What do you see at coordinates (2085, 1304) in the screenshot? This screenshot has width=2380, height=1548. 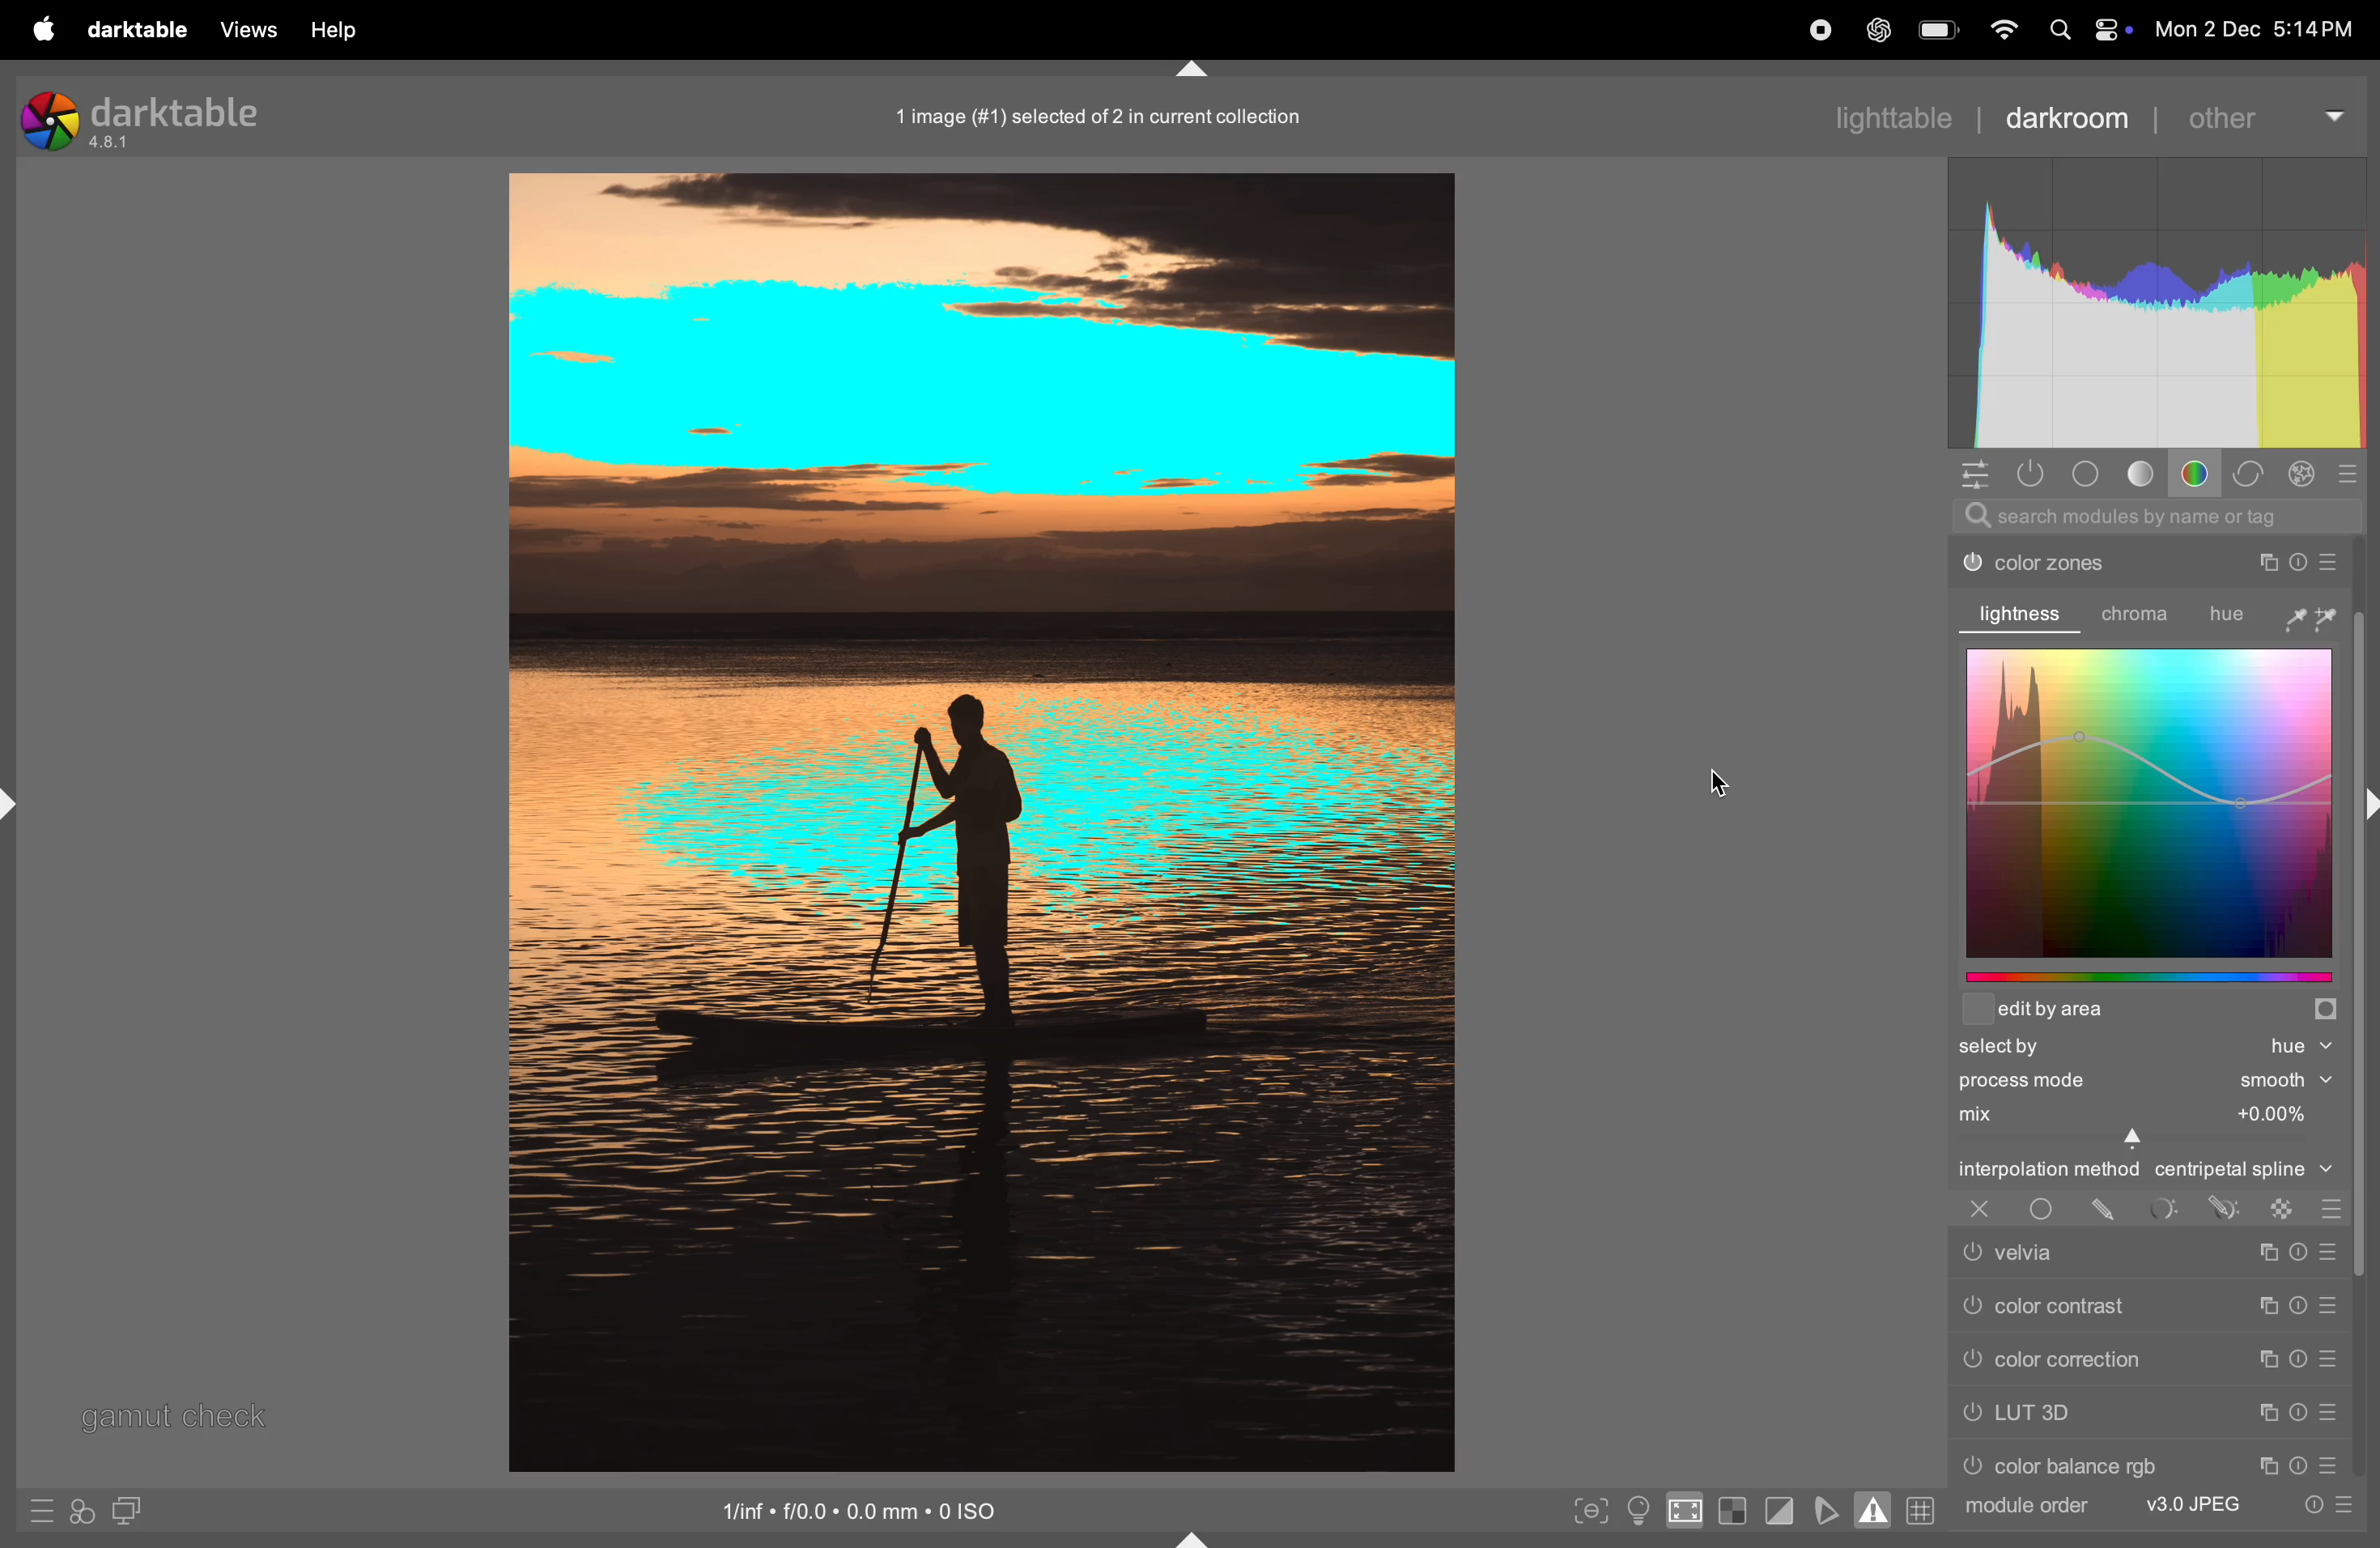 I see `color contrast` at bounding box center [2085, 1304].